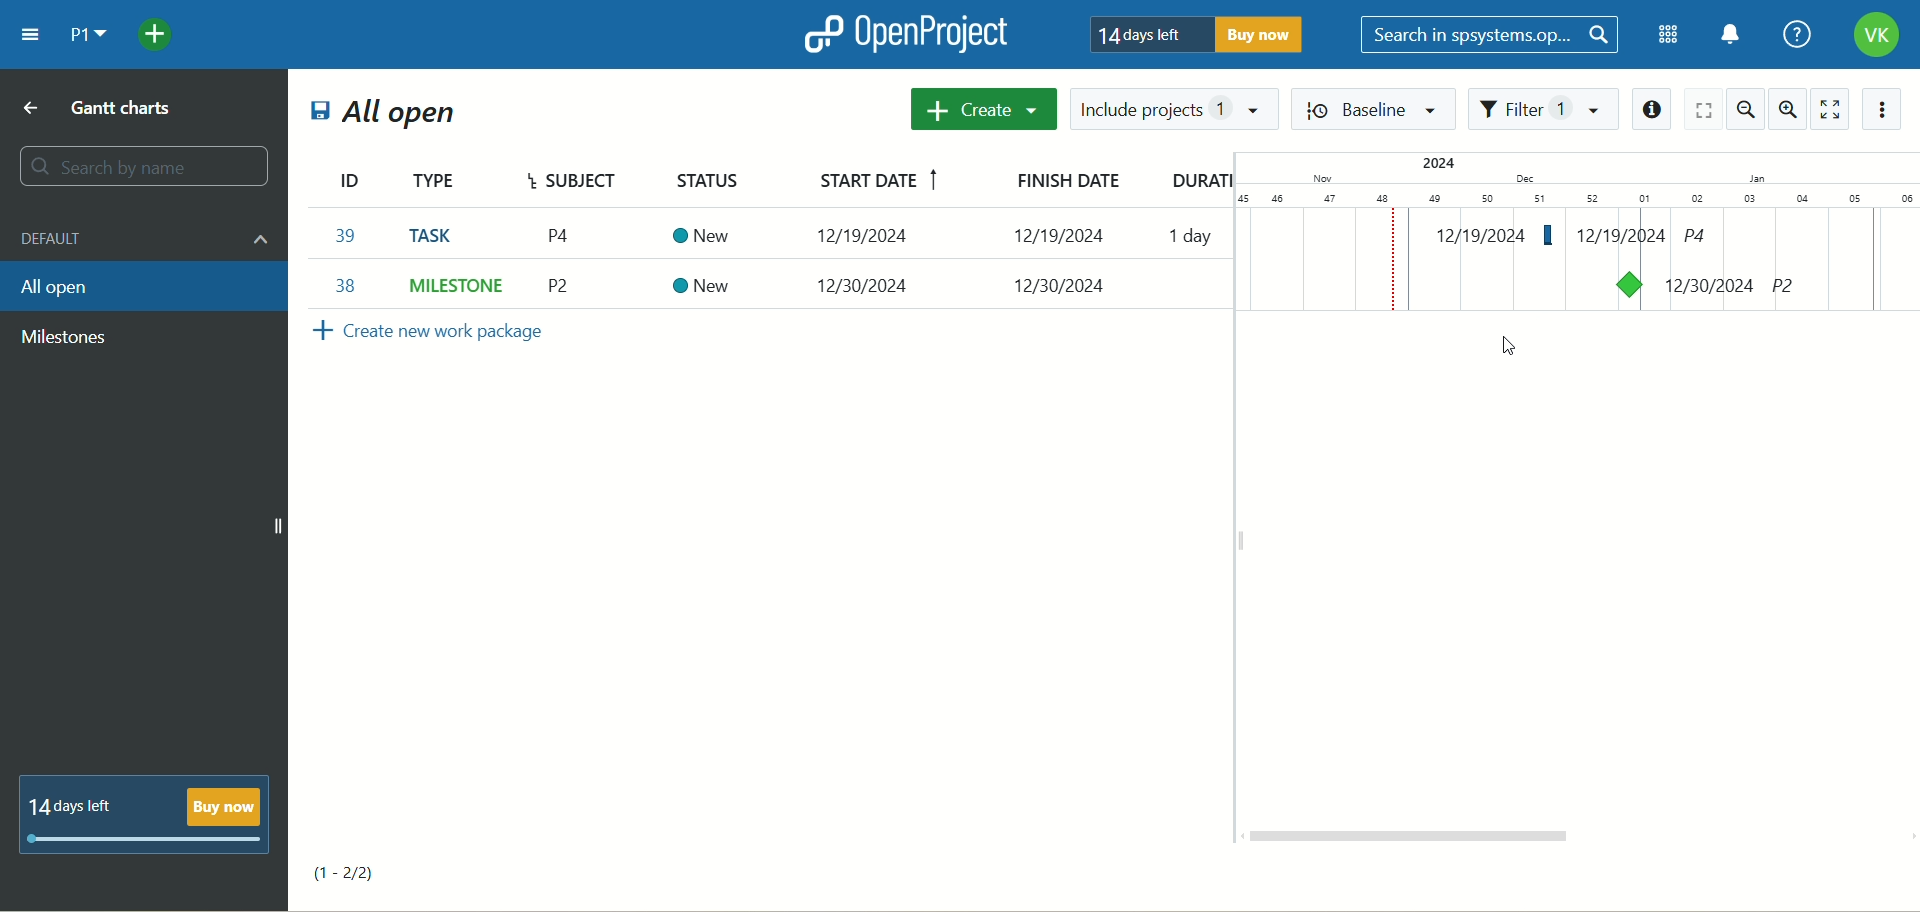  What do you see at coordinates (1729, 35) in the screenshot?
I see `notification` at bounding box center [1729, 35].